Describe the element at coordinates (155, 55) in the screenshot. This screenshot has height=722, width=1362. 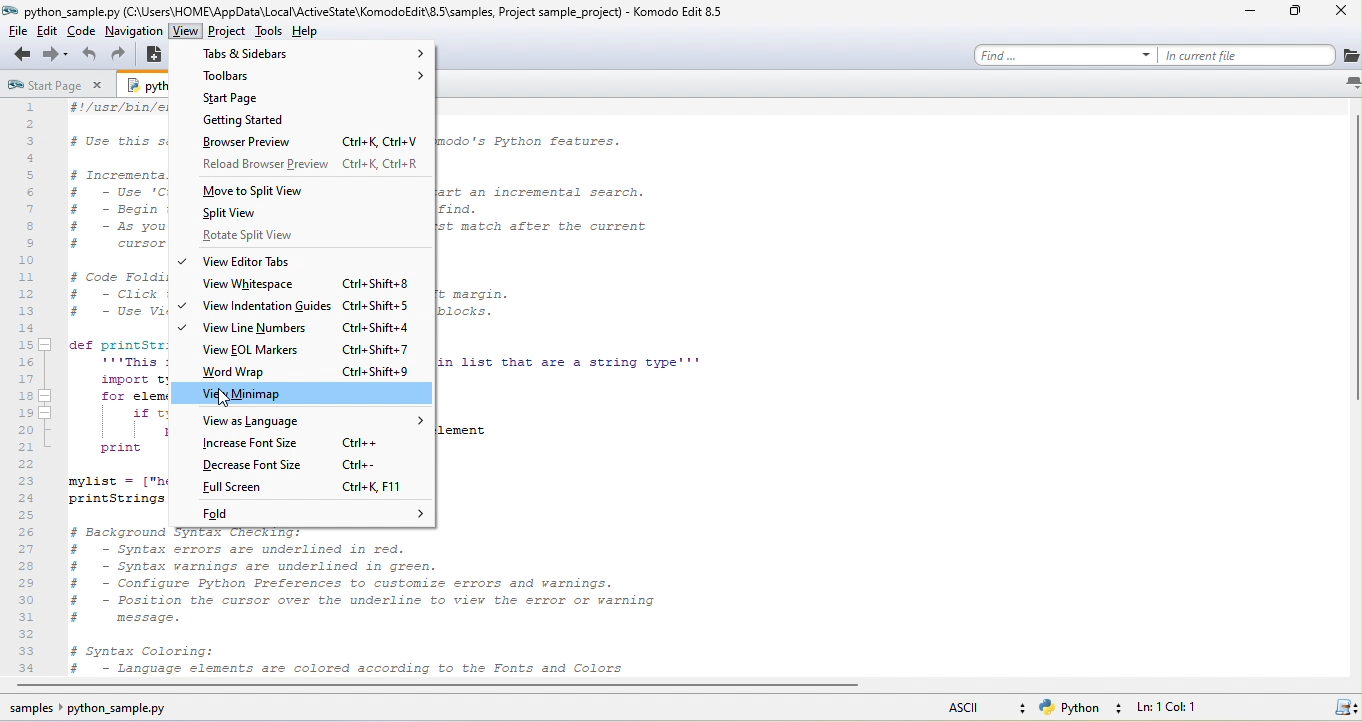
I see `new` at that location.